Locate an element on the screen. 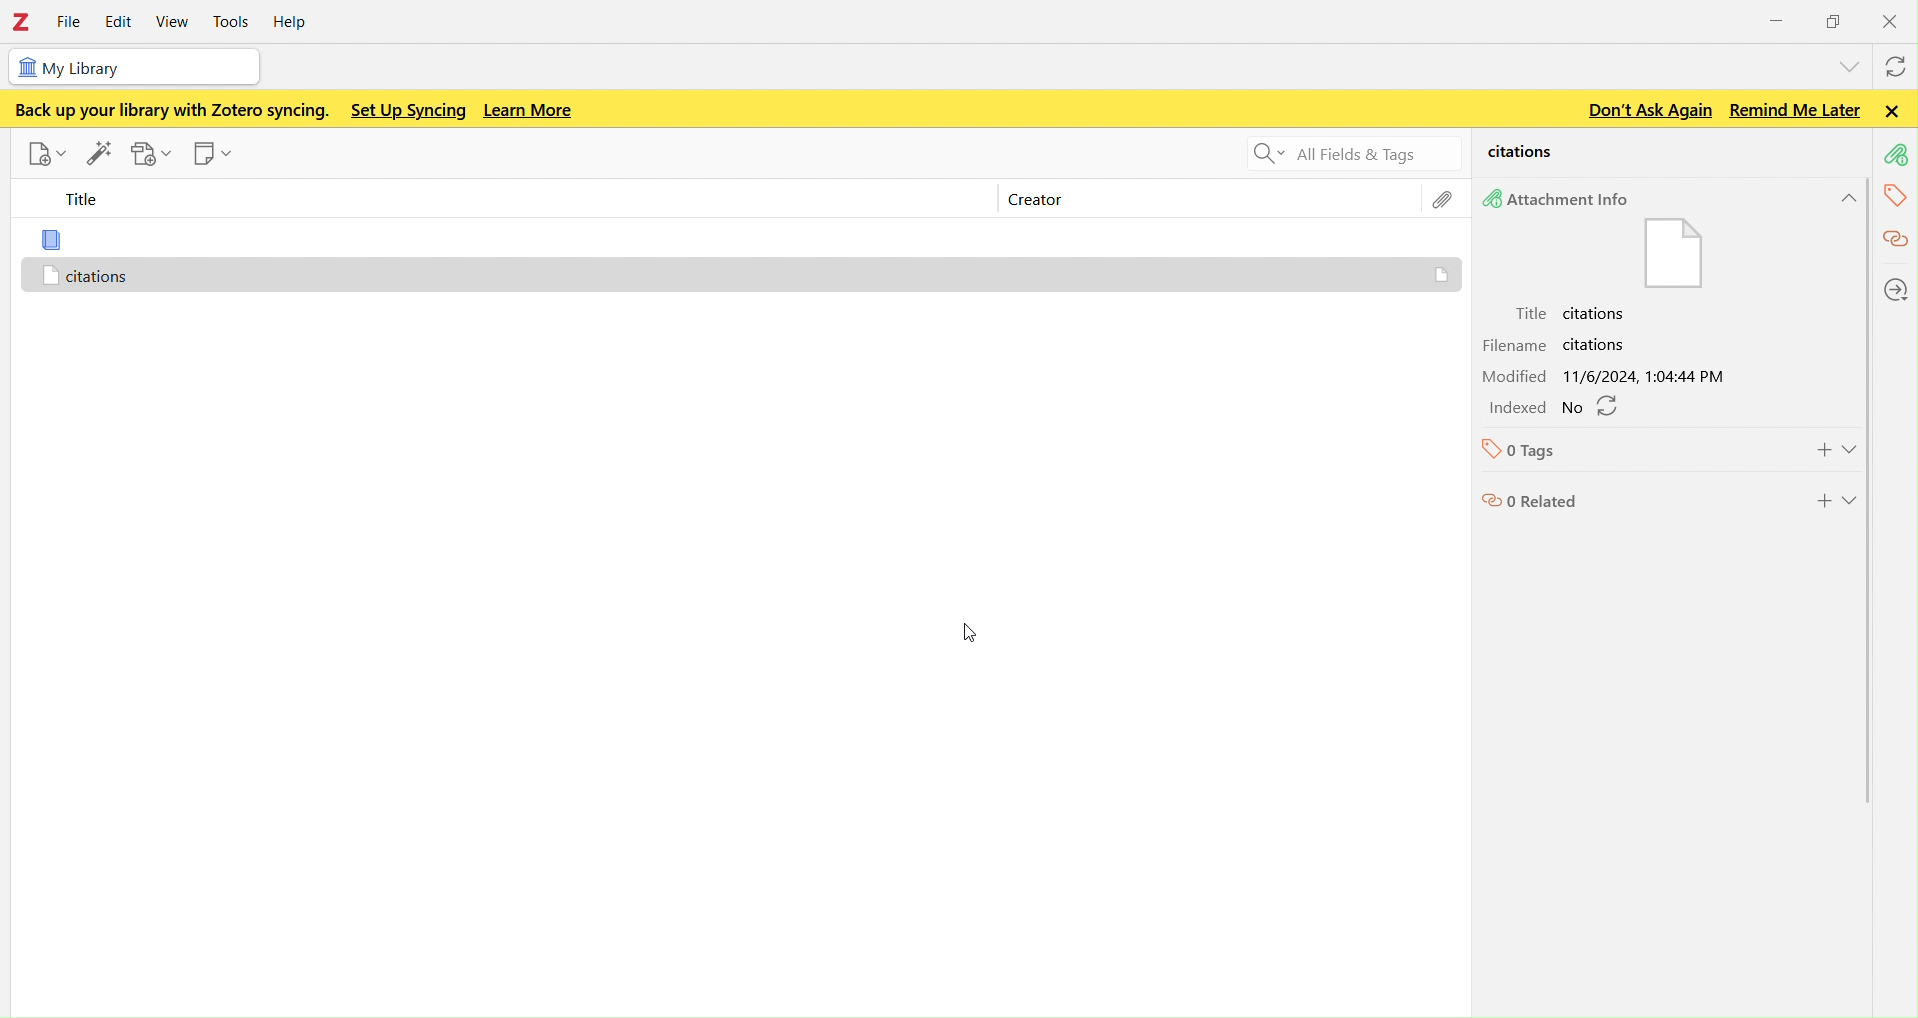 The height and width of the screenshot is (1018, 1918). file is located at coordinates (53, 240).